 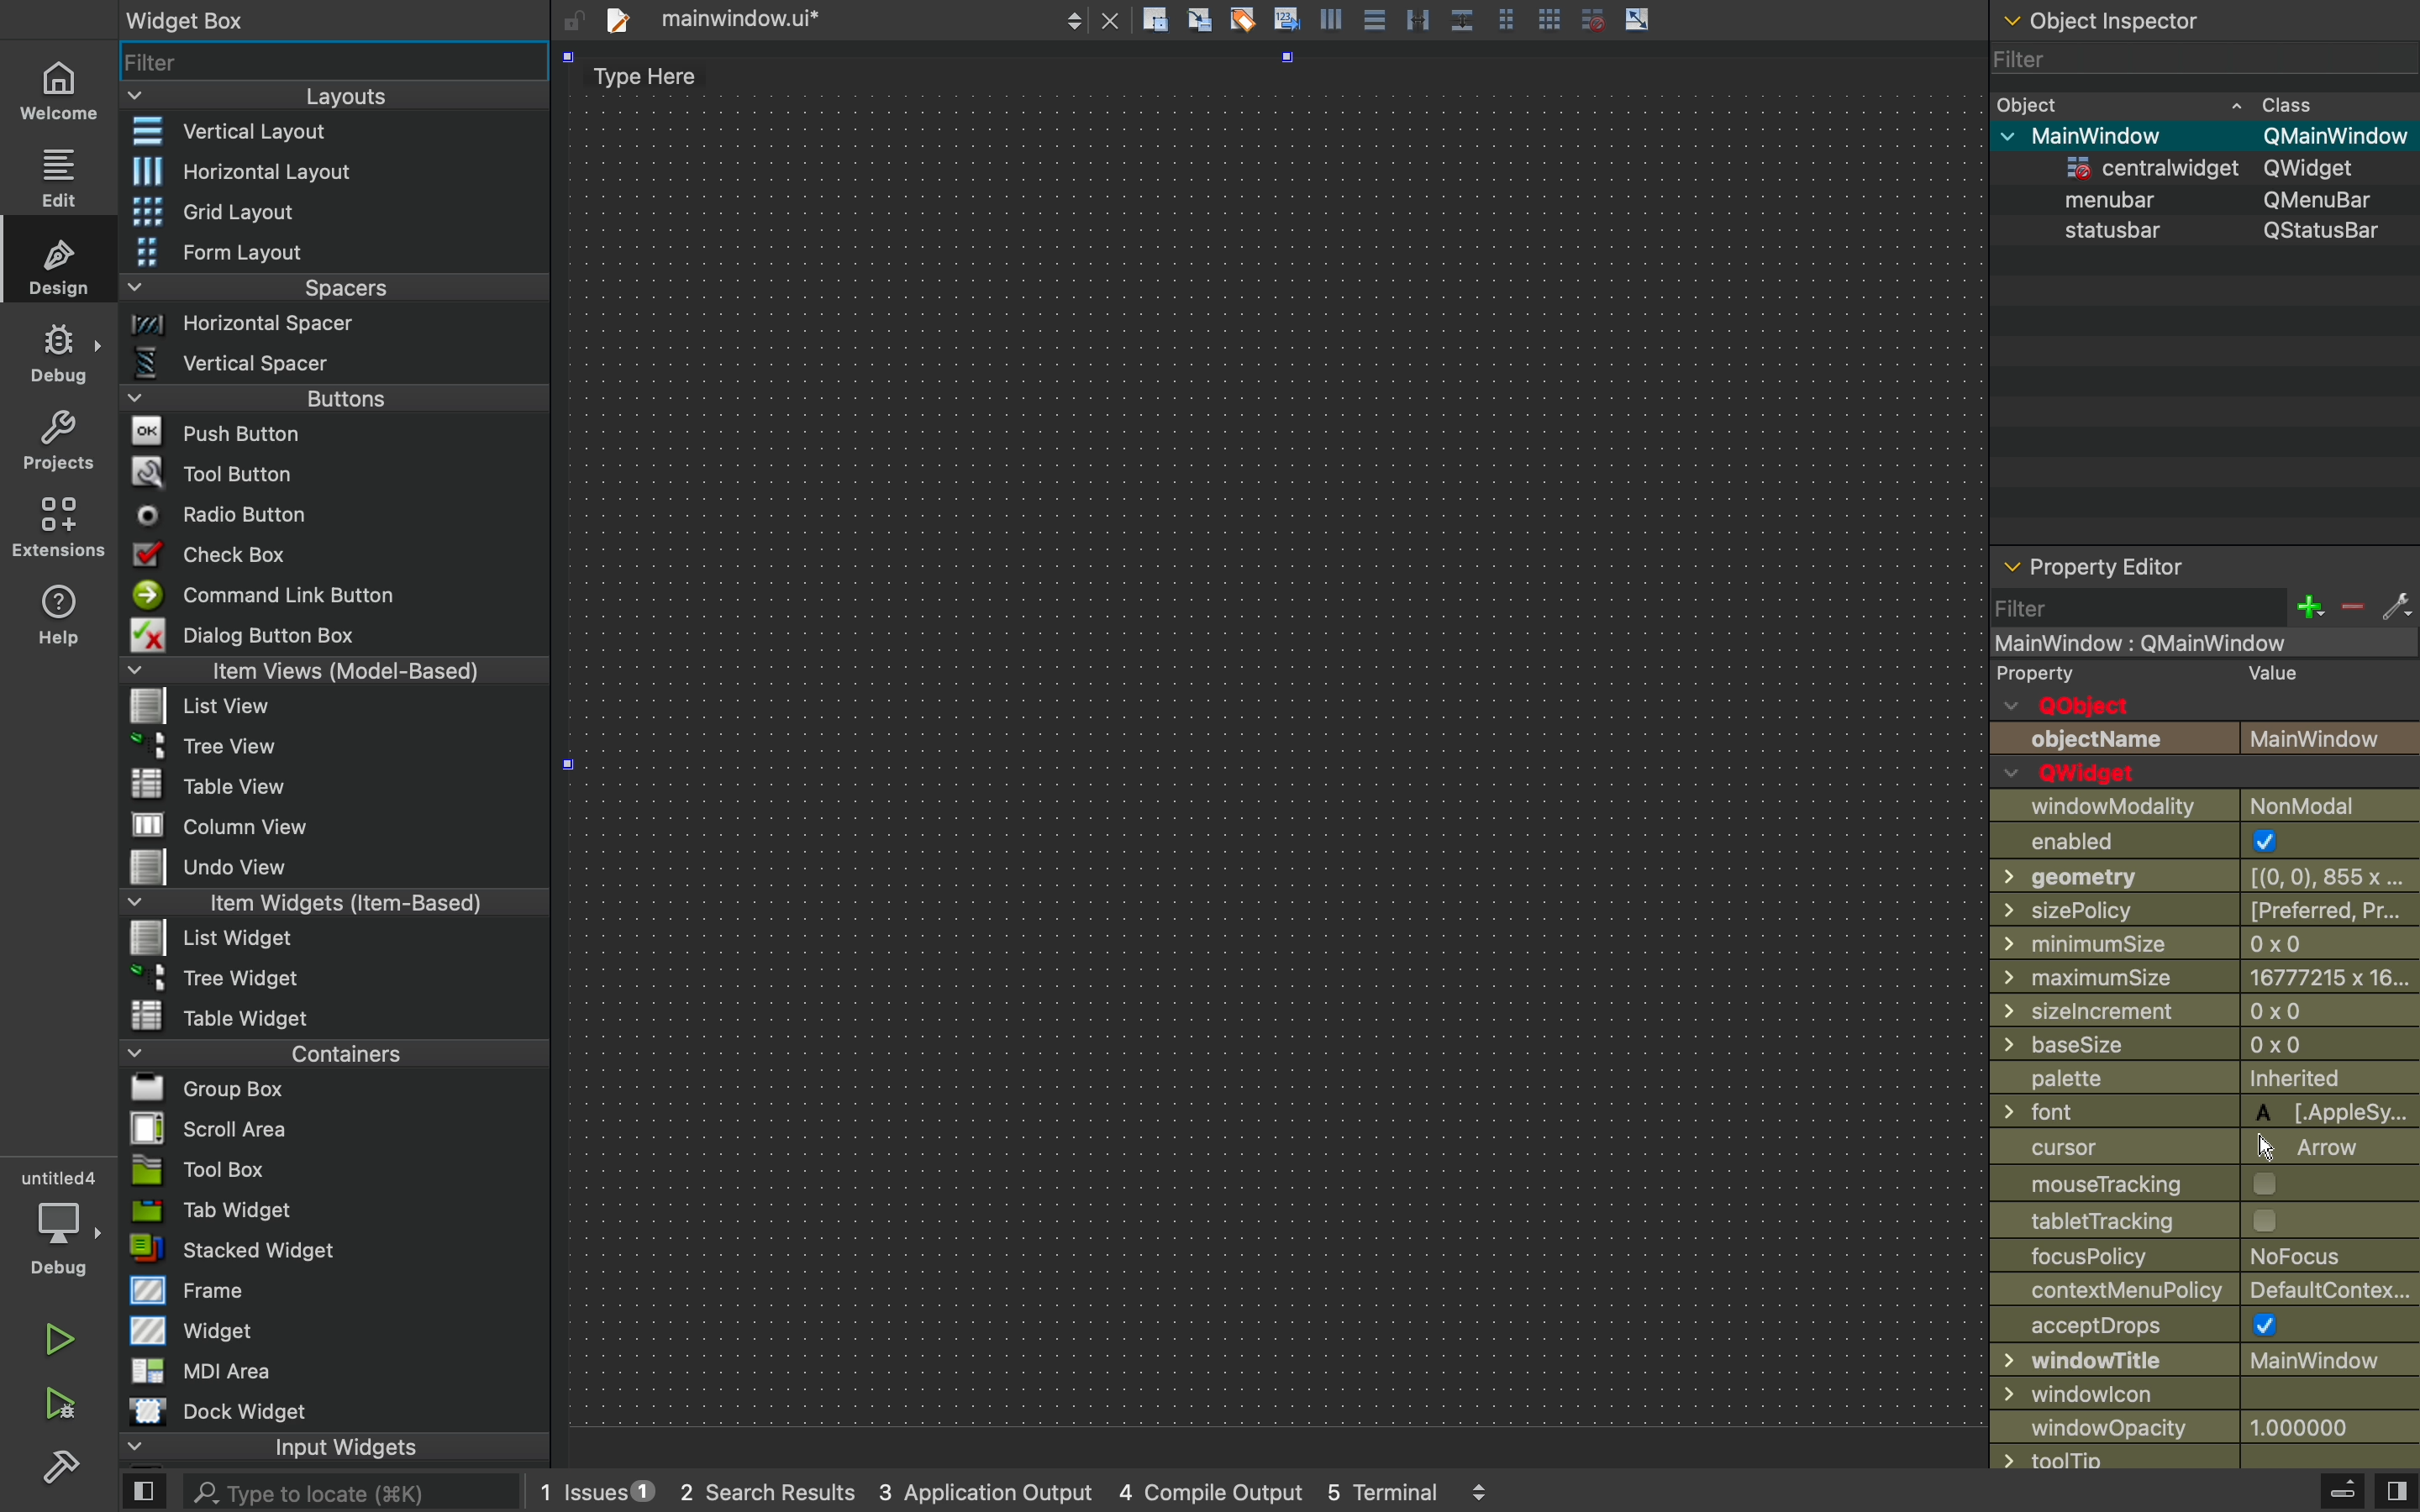 I want to click on objects, so click(x=2206, y=724).